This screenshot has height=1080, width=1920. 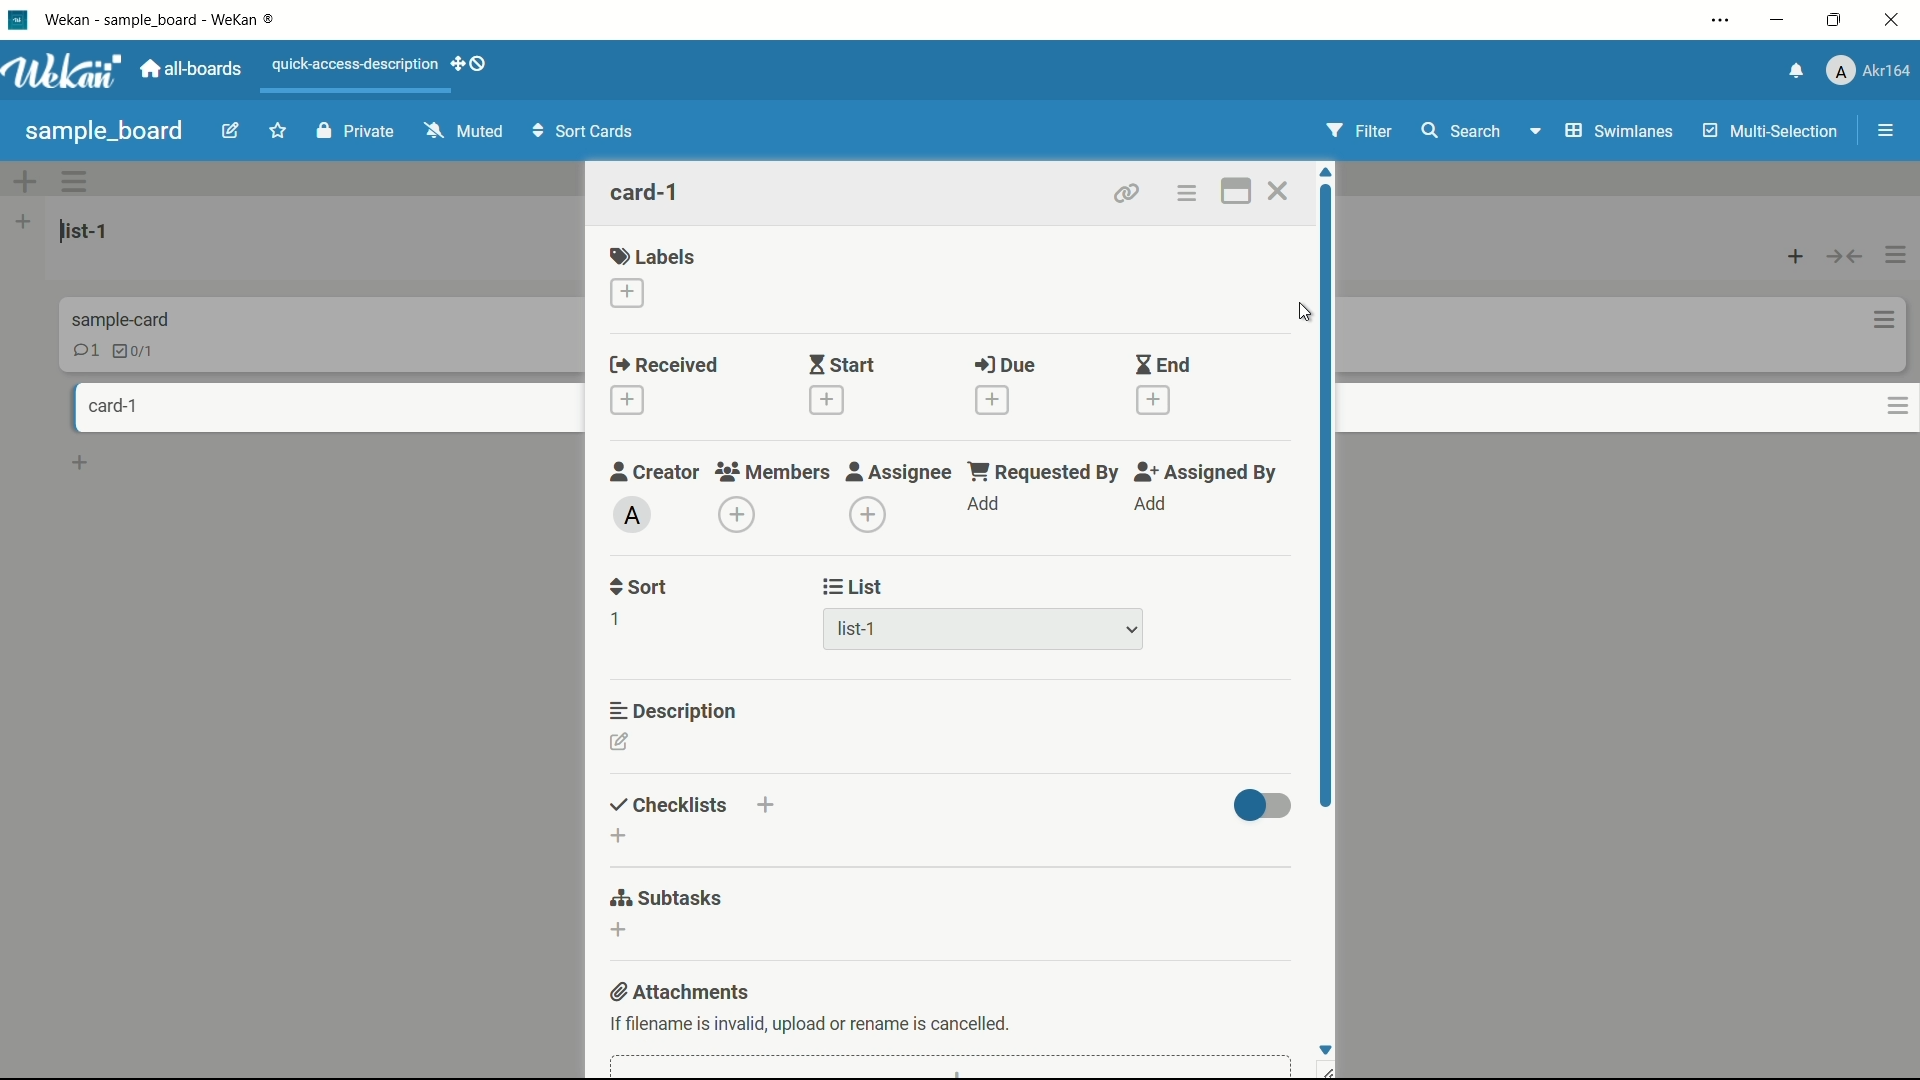 I want to click on list, so click(x=856, y=589).